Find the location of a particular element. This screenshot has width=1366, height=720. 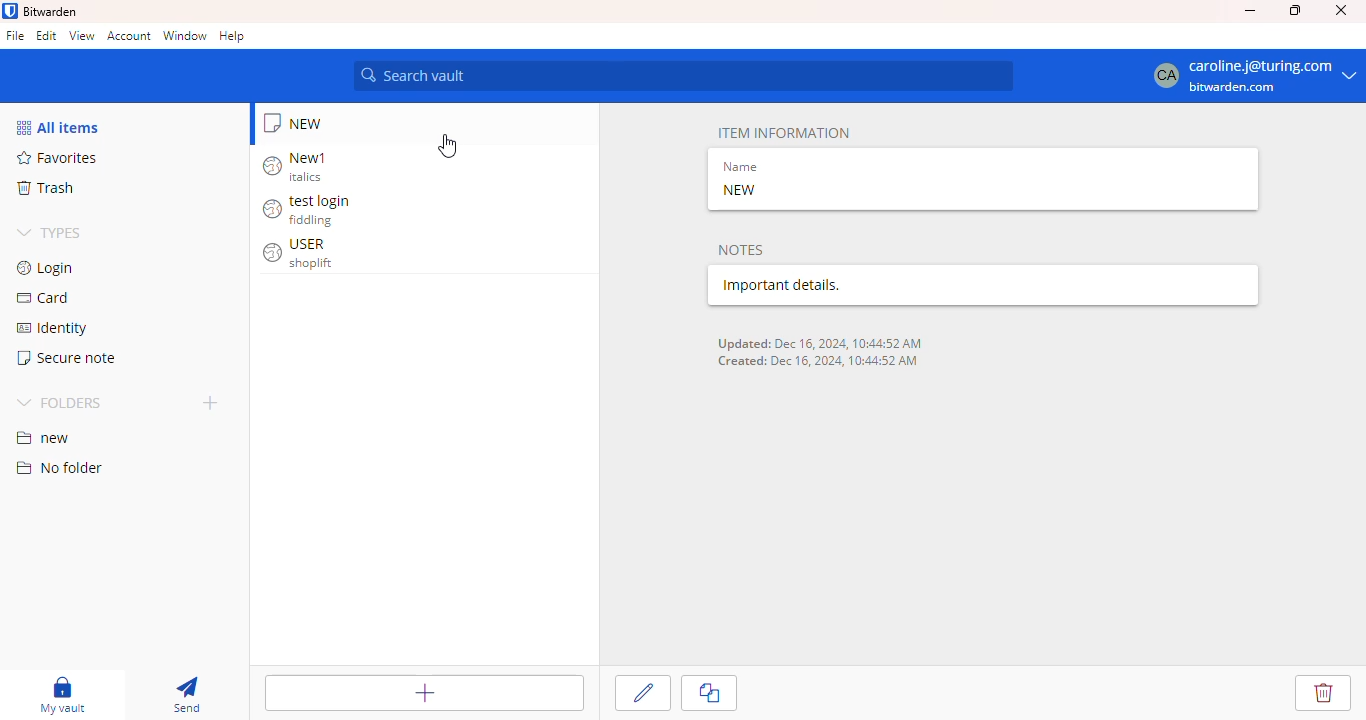

new is located at coordinates (43, 439).